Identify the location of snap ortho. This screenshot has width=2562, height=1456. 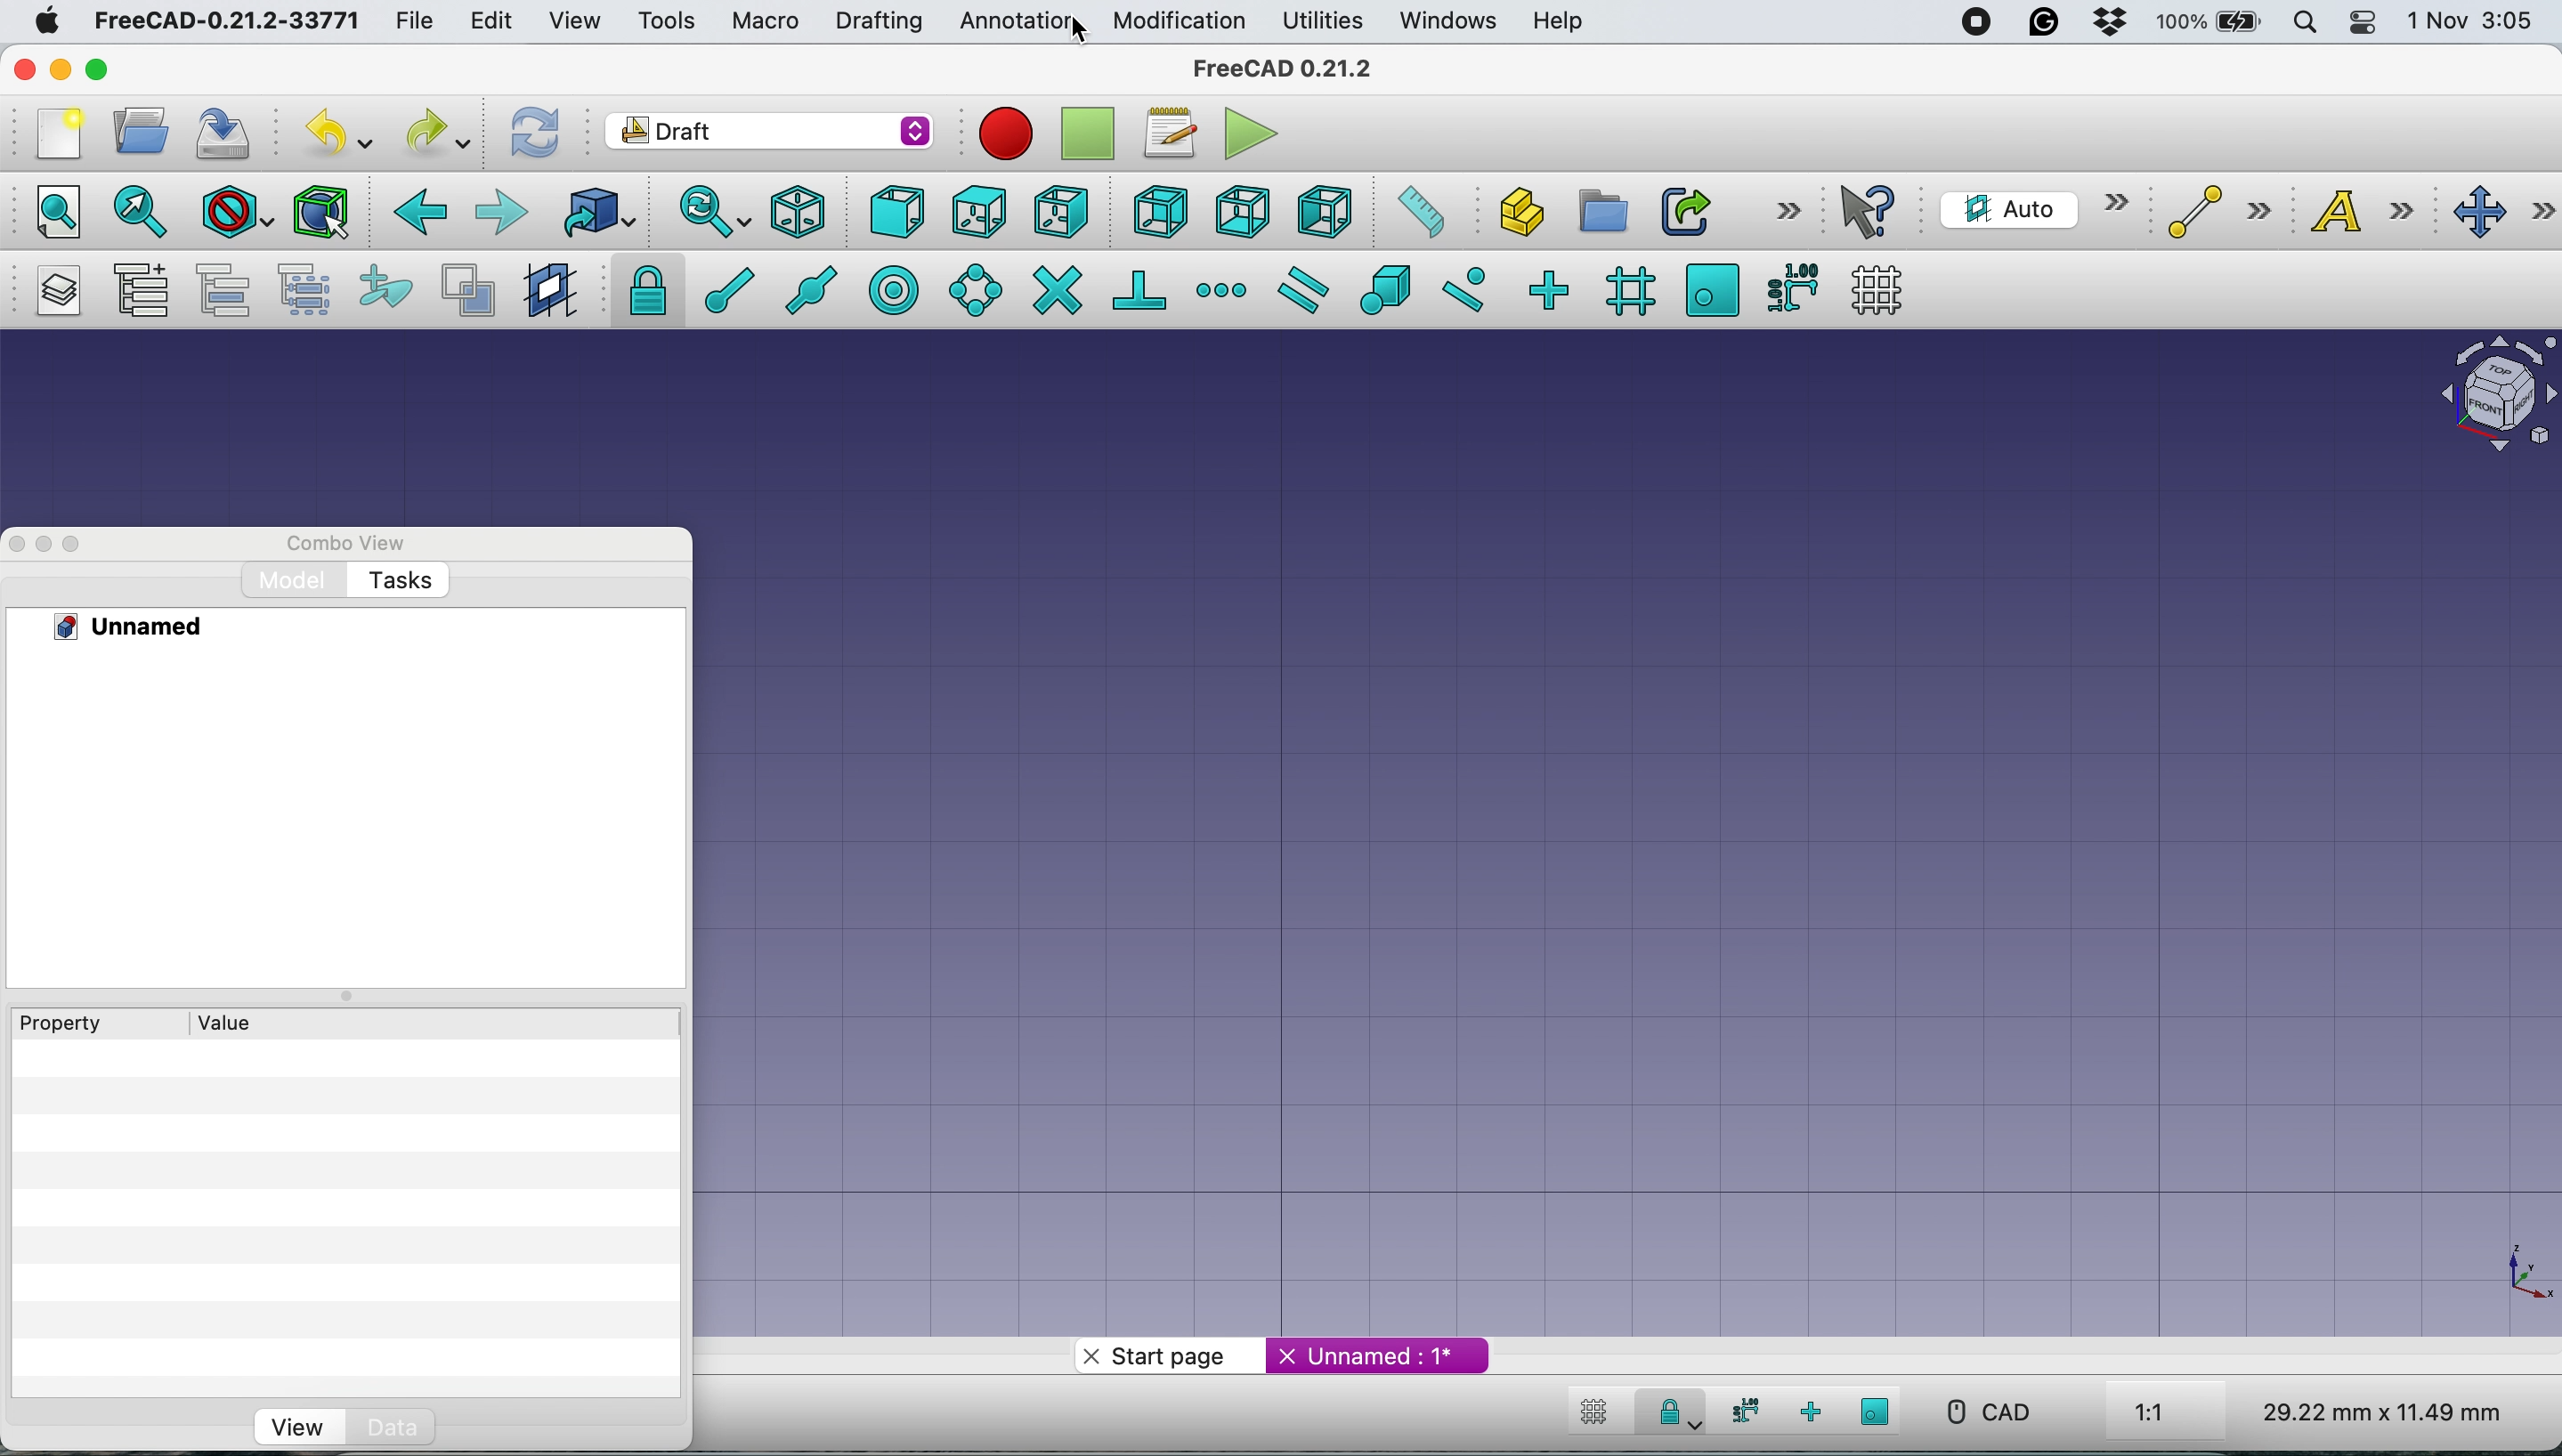
(1823, 1410).